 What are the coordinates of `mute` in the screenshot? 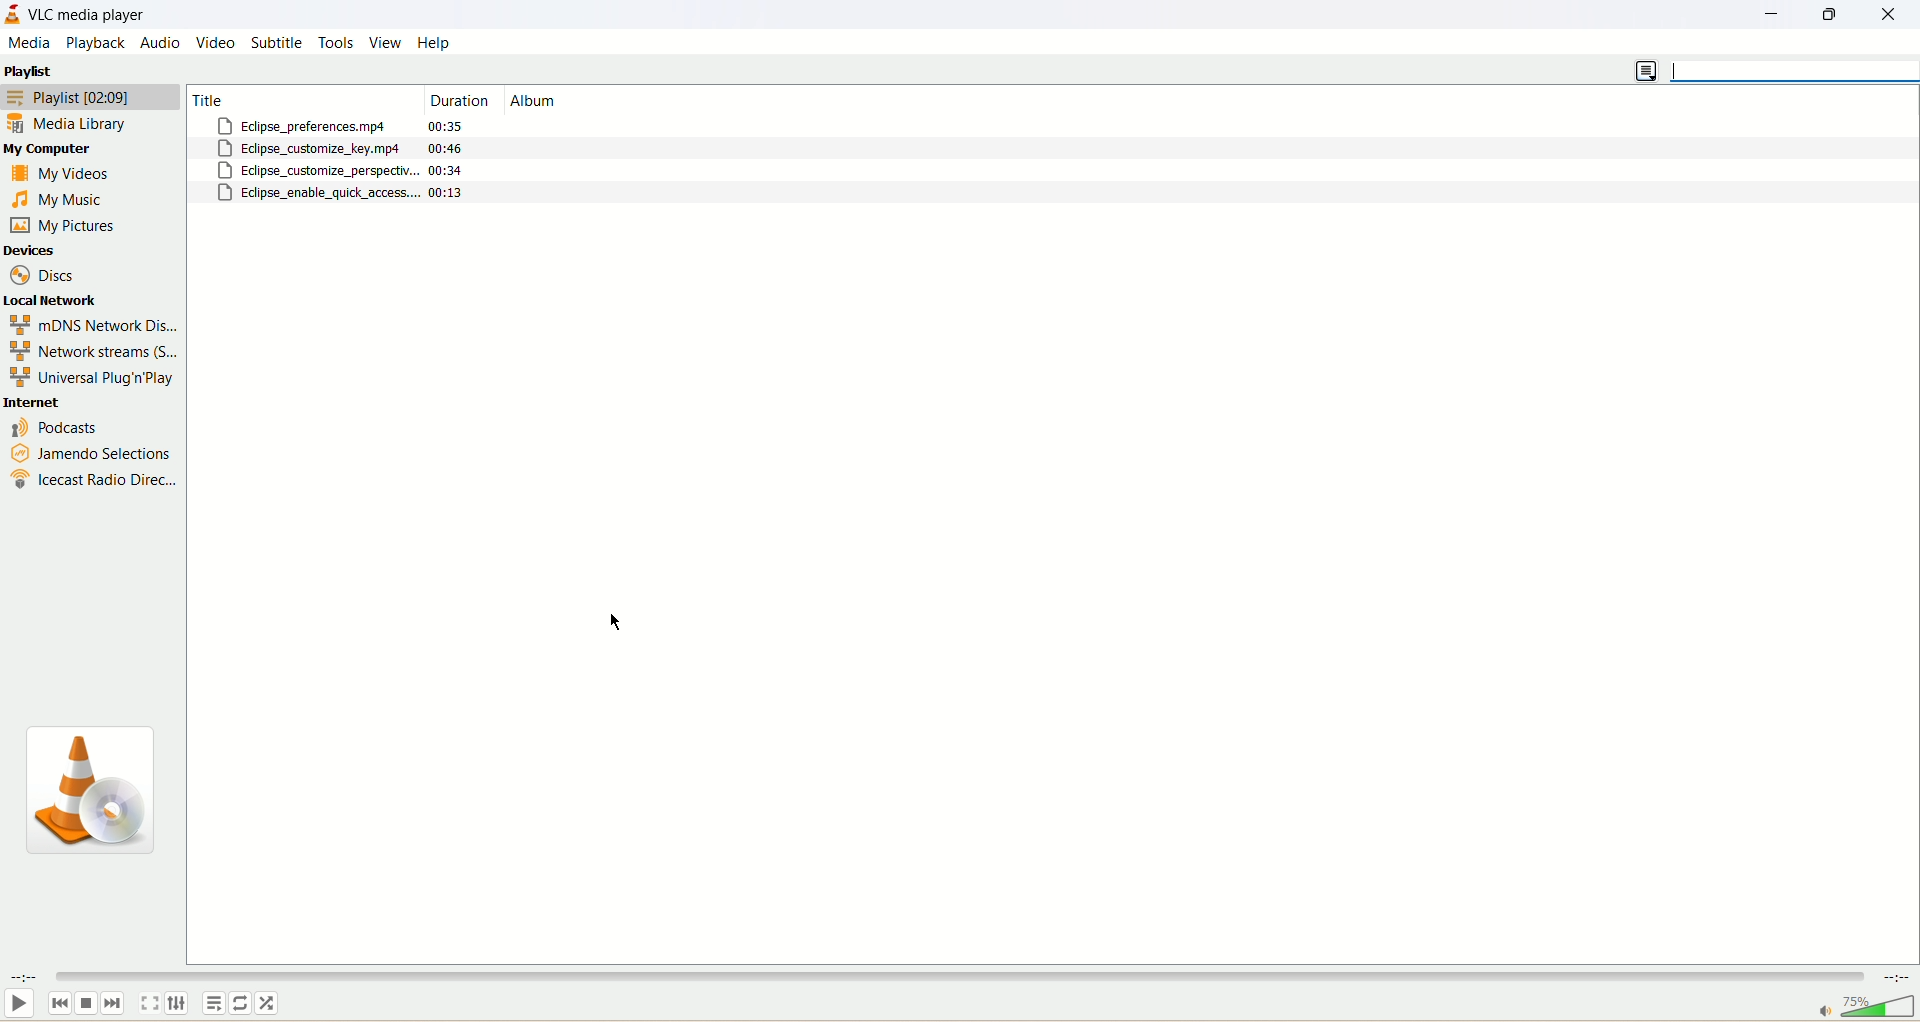 It's located at (1820, 1009).